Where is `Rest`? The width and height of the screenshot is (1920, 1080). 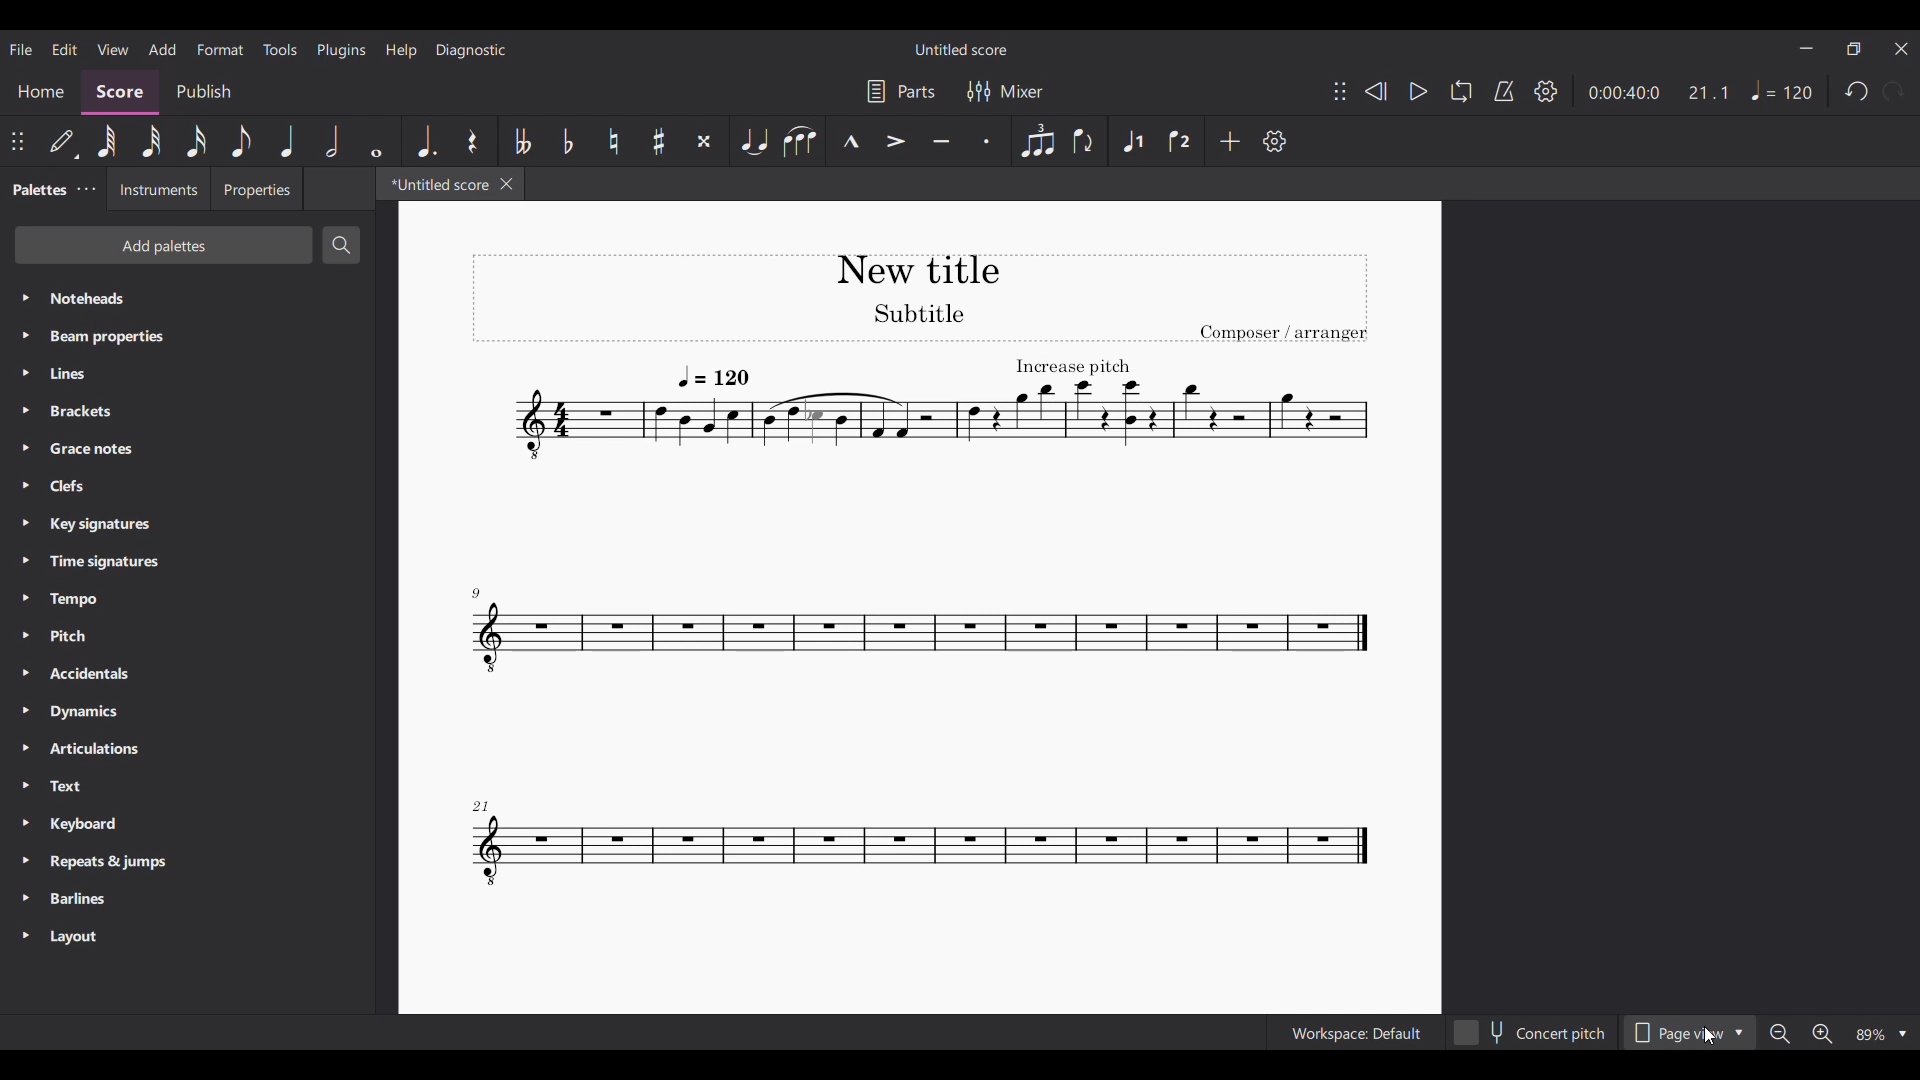 Rest is located at coordinates (473, 141).